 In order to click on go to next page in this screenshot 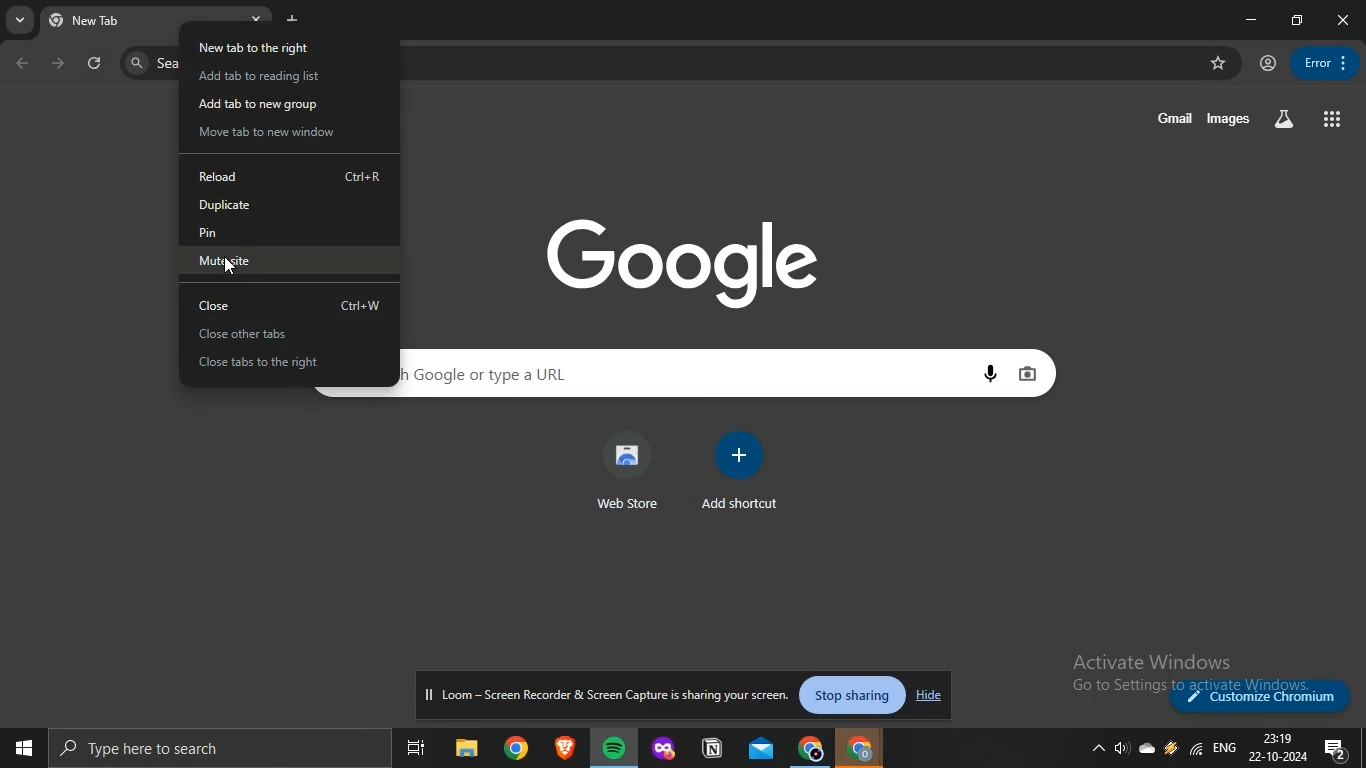, I will do `click(59, 63)`.